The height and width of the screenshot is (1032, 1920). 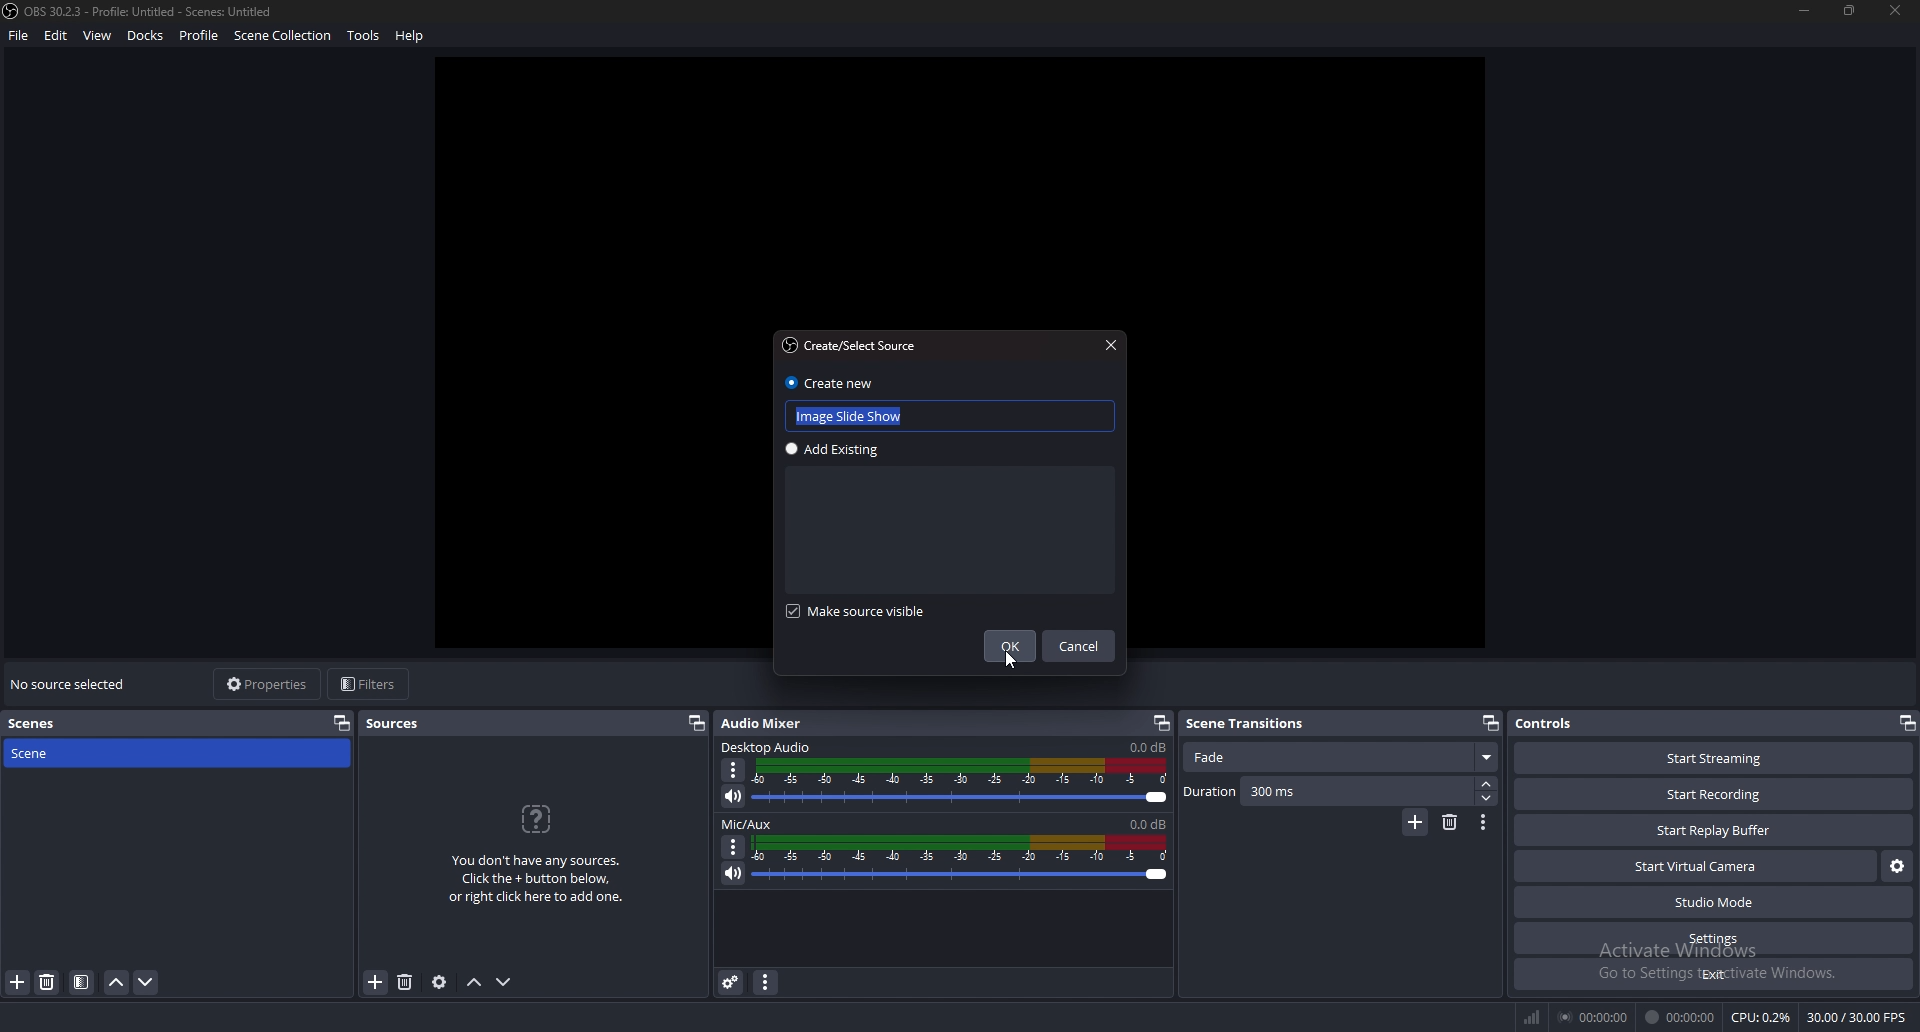 What do you see at coordinates (1556, 724) in the screenshot?
I see `controls` at bounding box center [1556, 724].